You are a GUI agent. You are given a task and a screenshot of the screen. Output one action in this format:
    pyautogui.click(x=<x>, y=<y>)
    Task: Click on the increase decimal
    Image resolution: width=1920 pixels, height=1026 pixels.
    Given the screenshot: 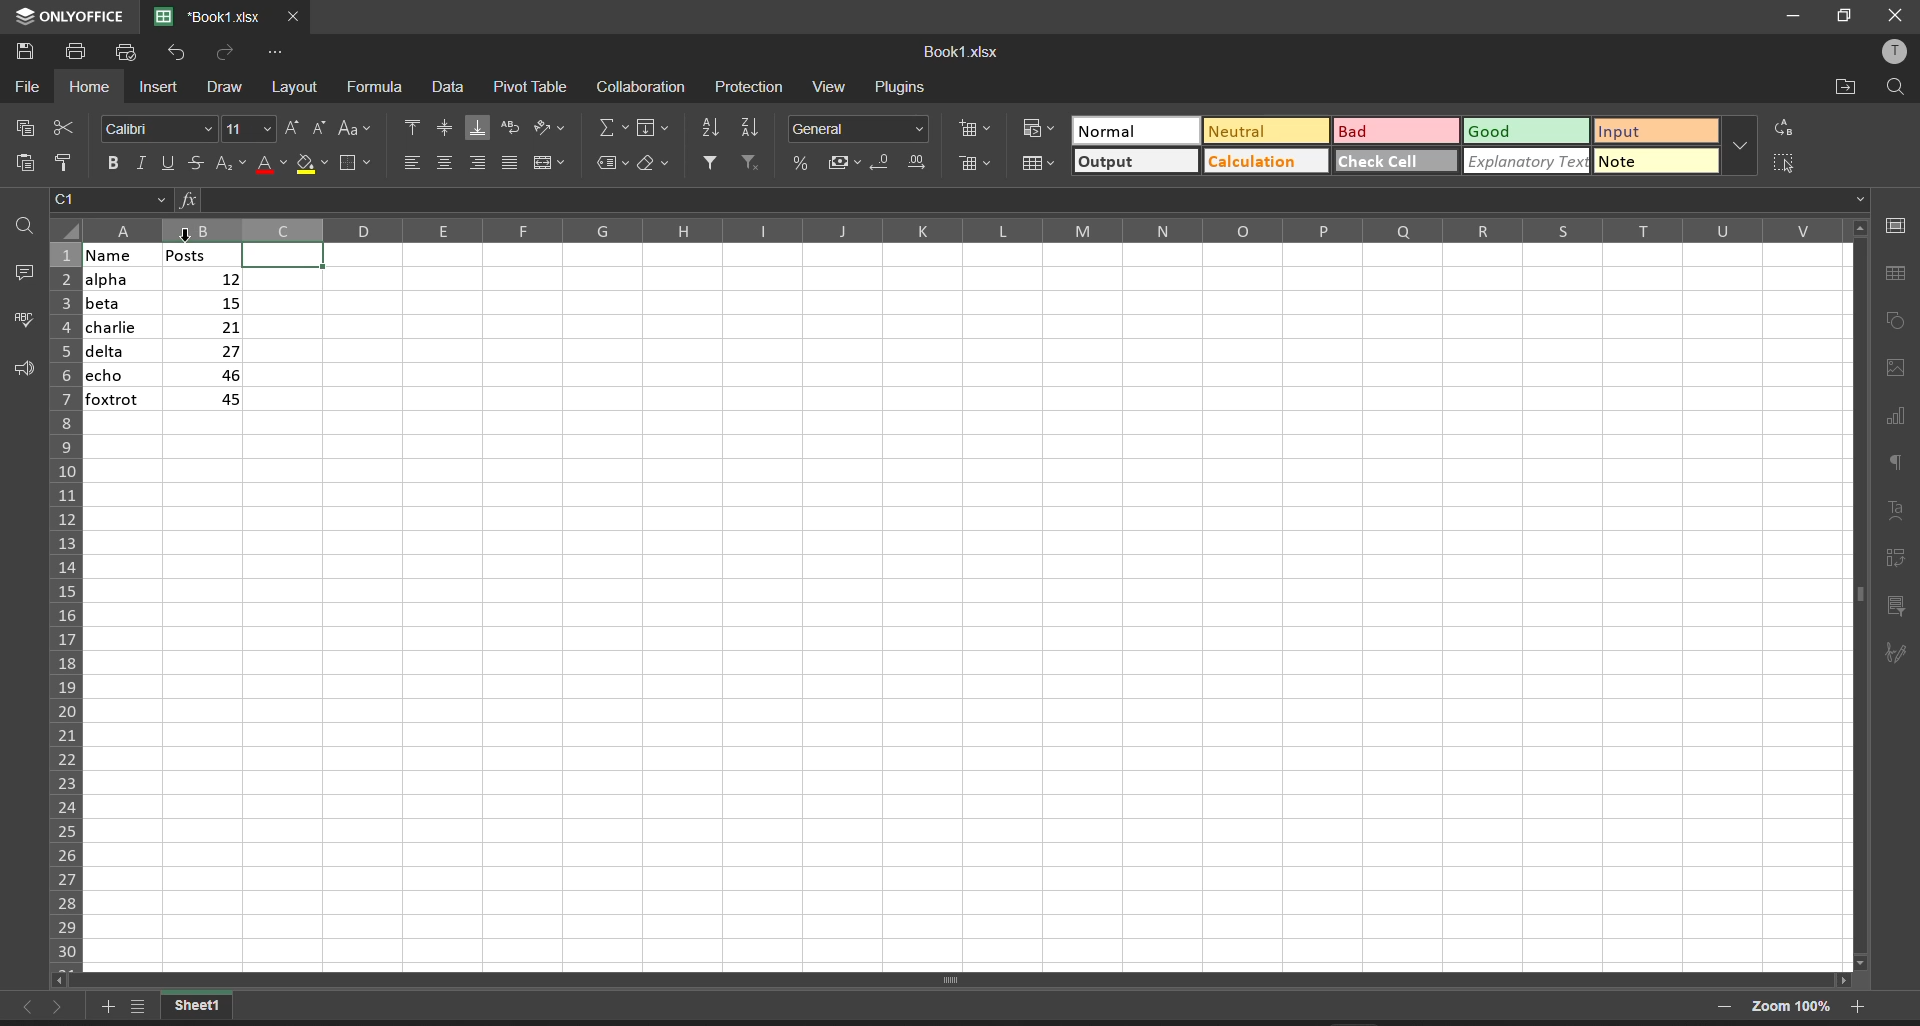 What is the action you would take?
    pyautogui.click(x=915, y=163)
    